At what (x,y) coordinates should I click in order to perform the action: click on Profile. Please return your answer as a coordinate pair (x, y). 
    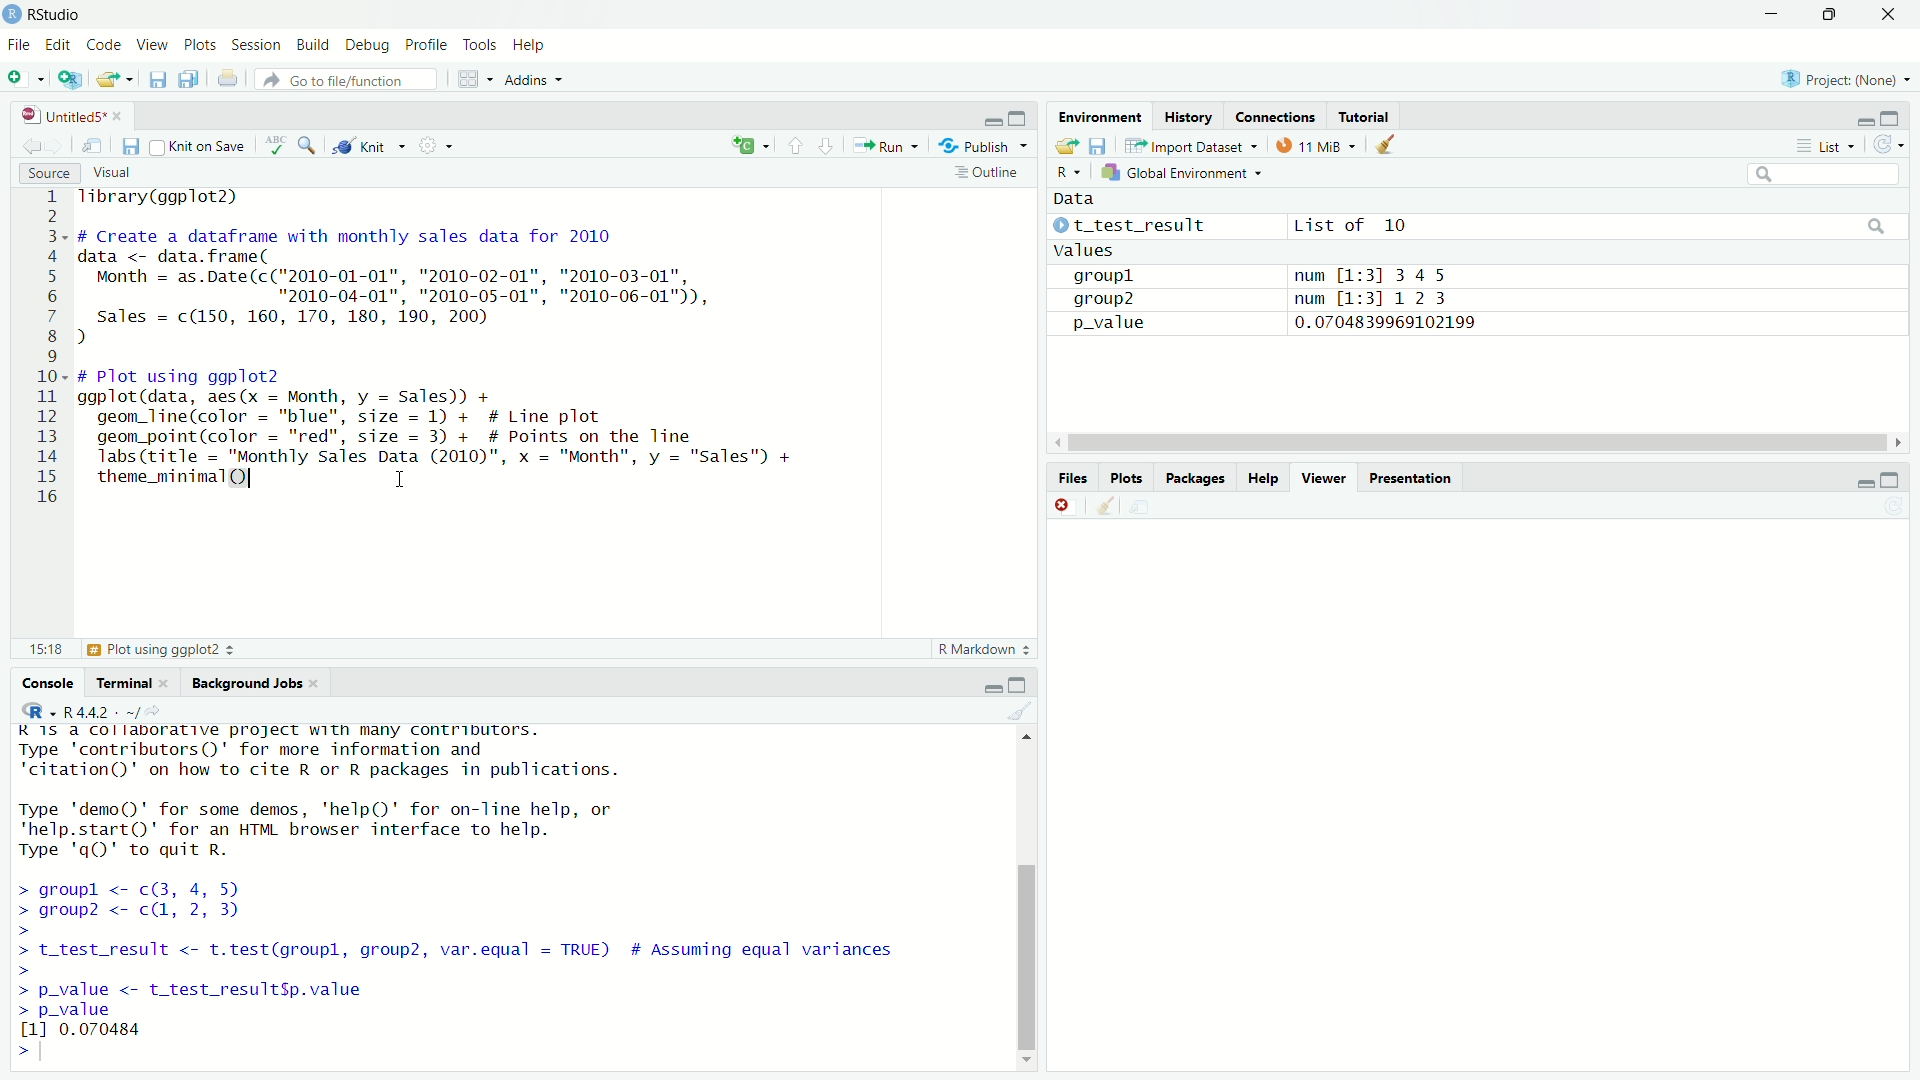
    Looking at the image, I should click on (425, 42).